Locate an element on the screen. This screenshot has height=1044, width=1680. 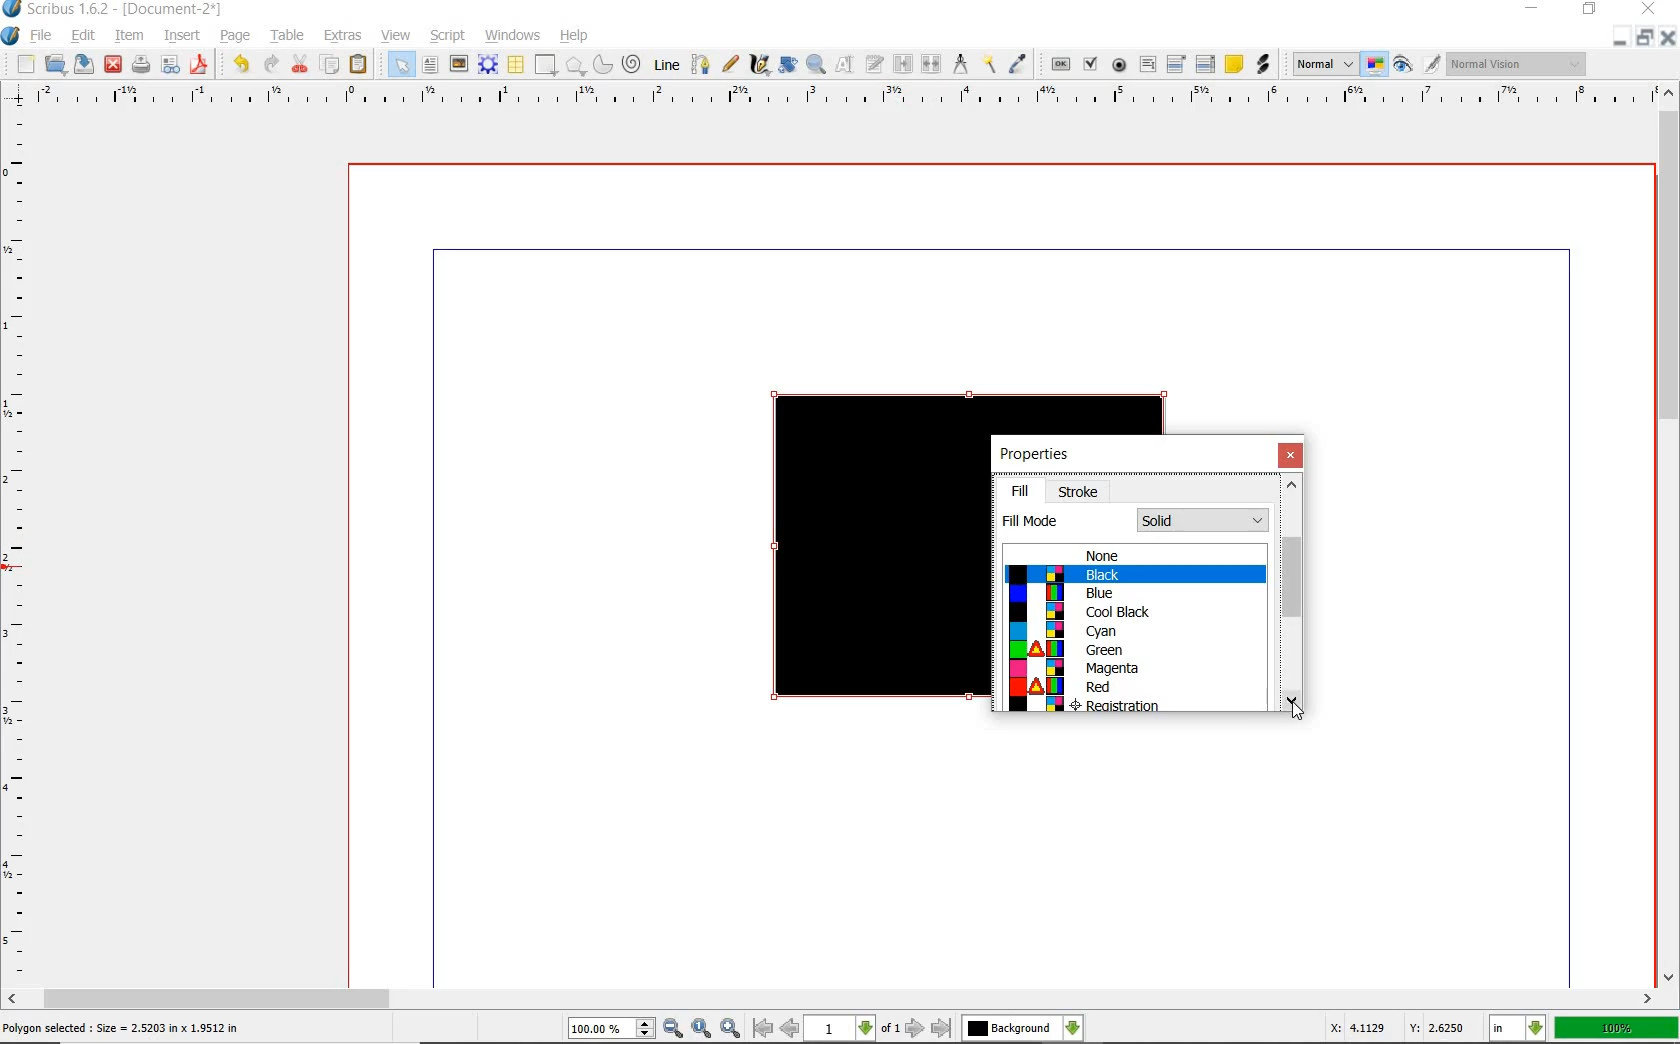
RESTORE is located at coordinates (1589, 13).